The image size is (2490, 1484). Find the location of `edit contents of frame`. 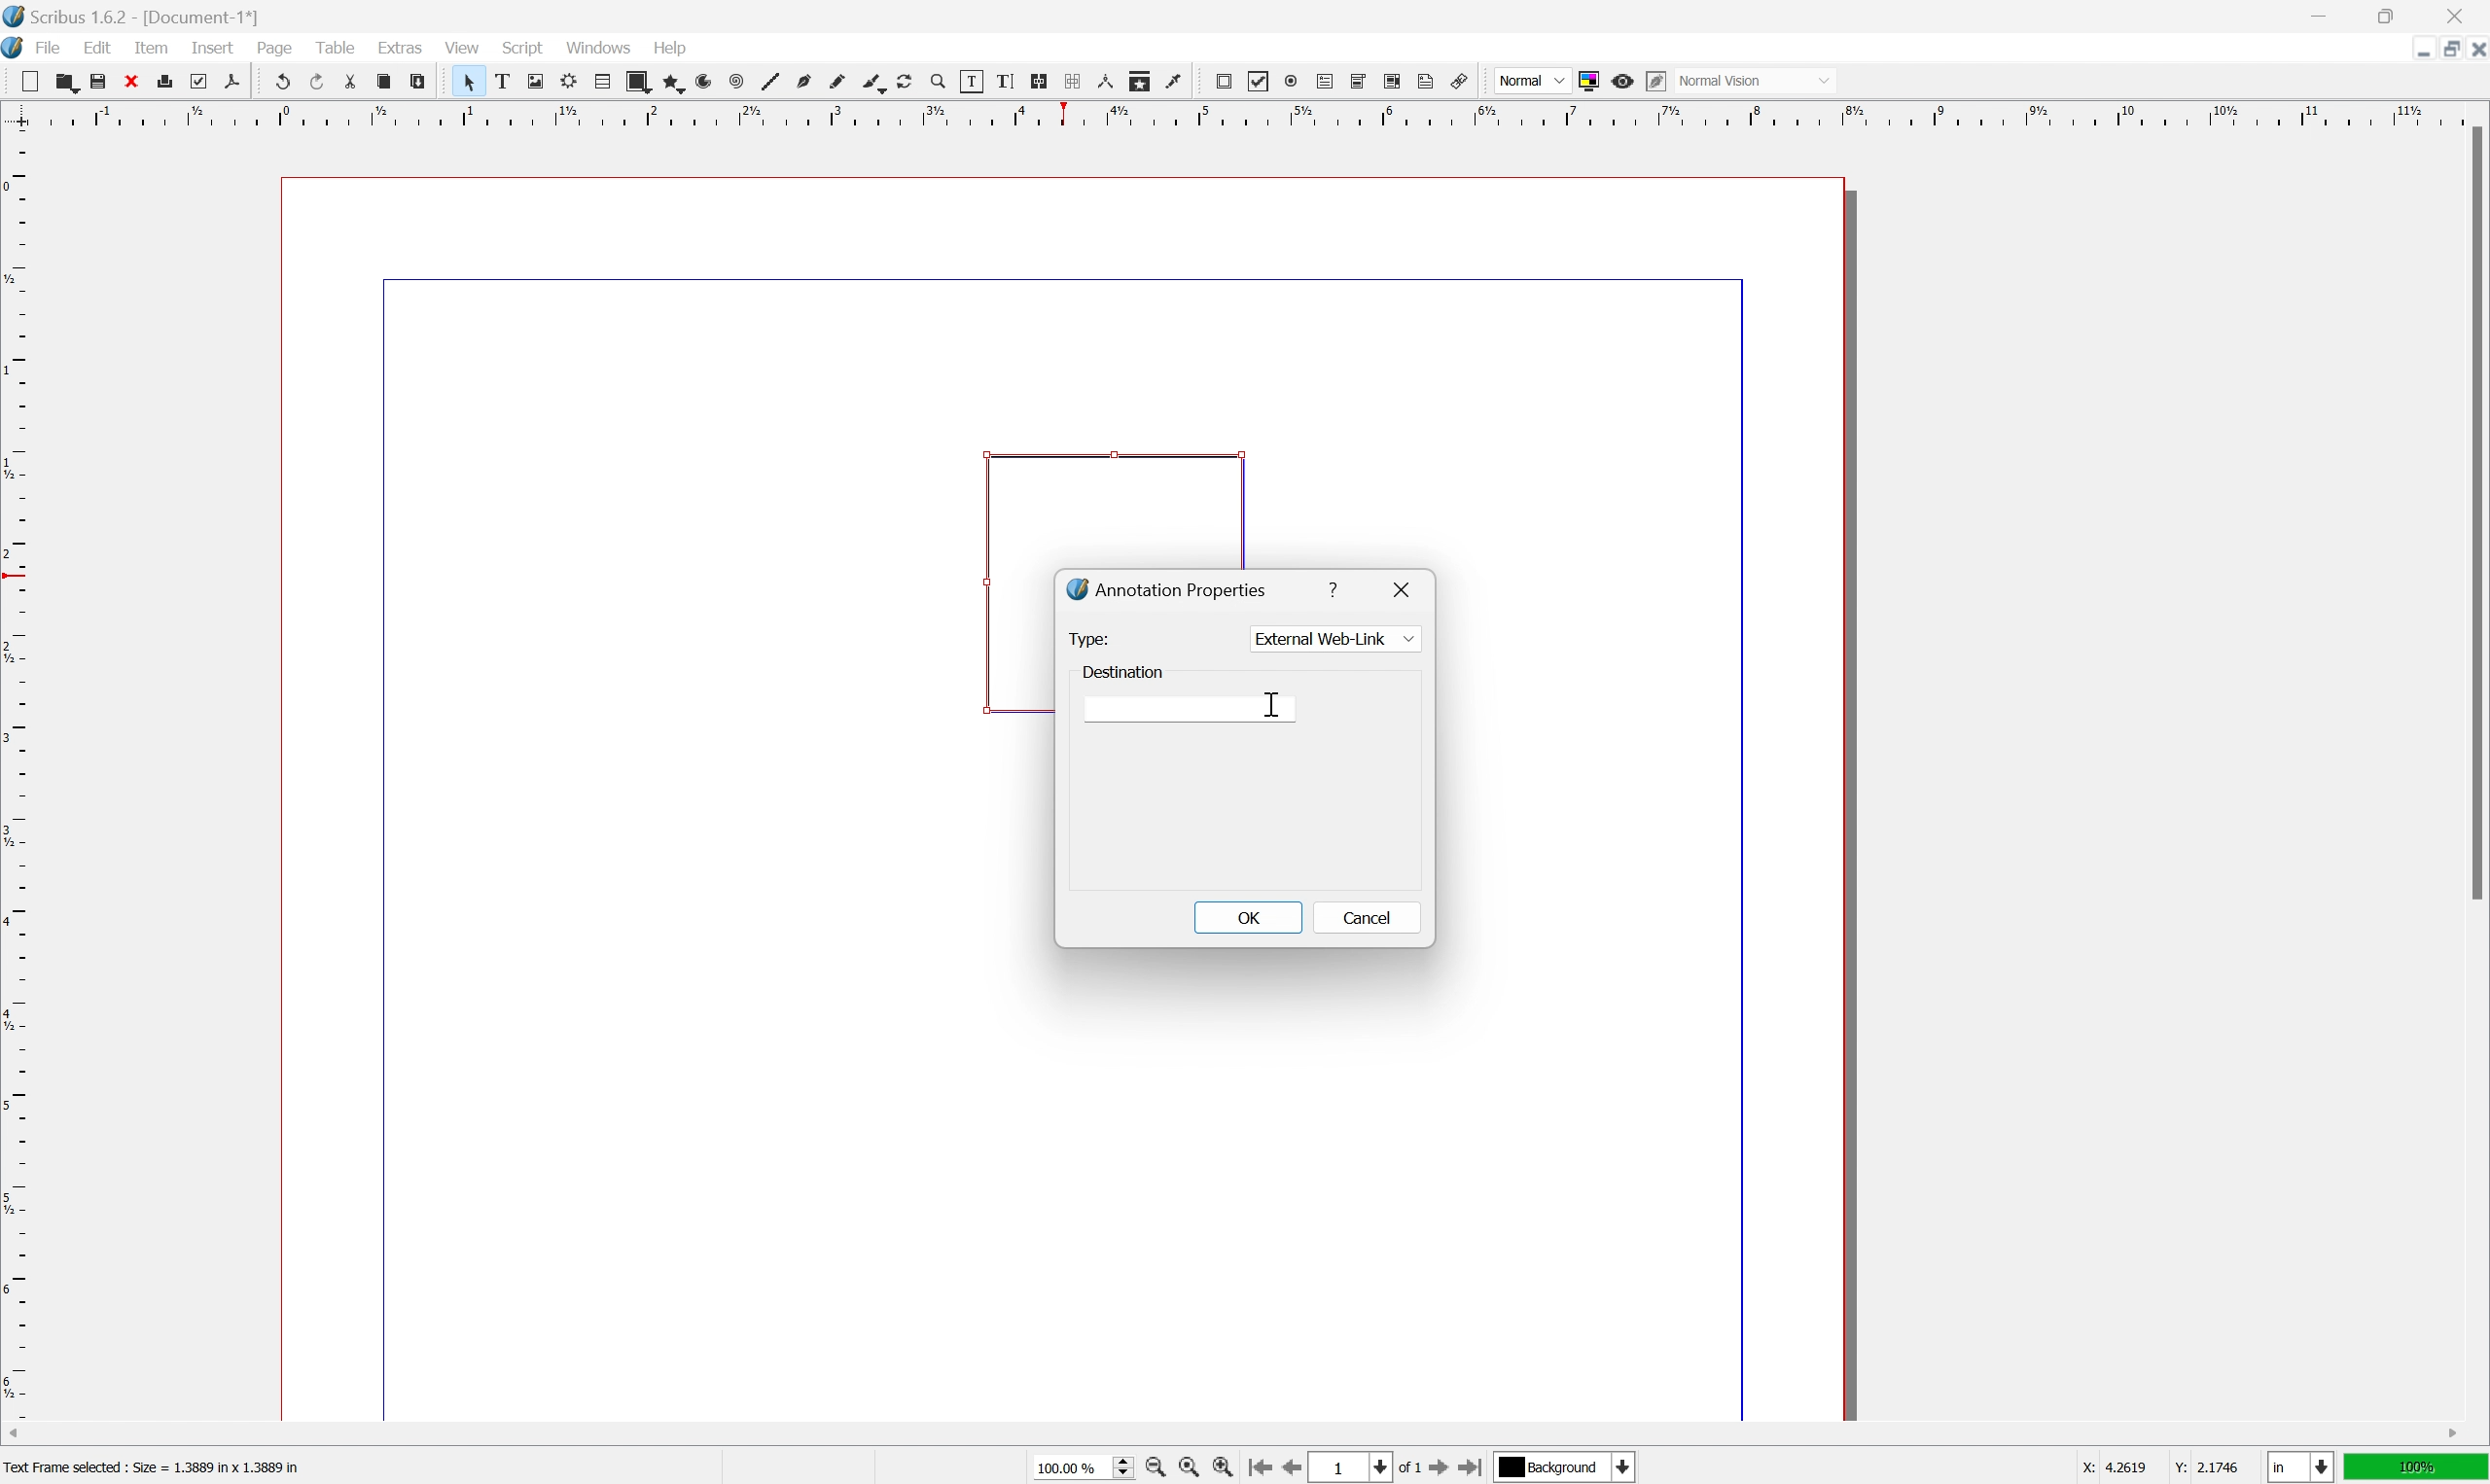

edit contents of frame is located at coordinates (971, 81).